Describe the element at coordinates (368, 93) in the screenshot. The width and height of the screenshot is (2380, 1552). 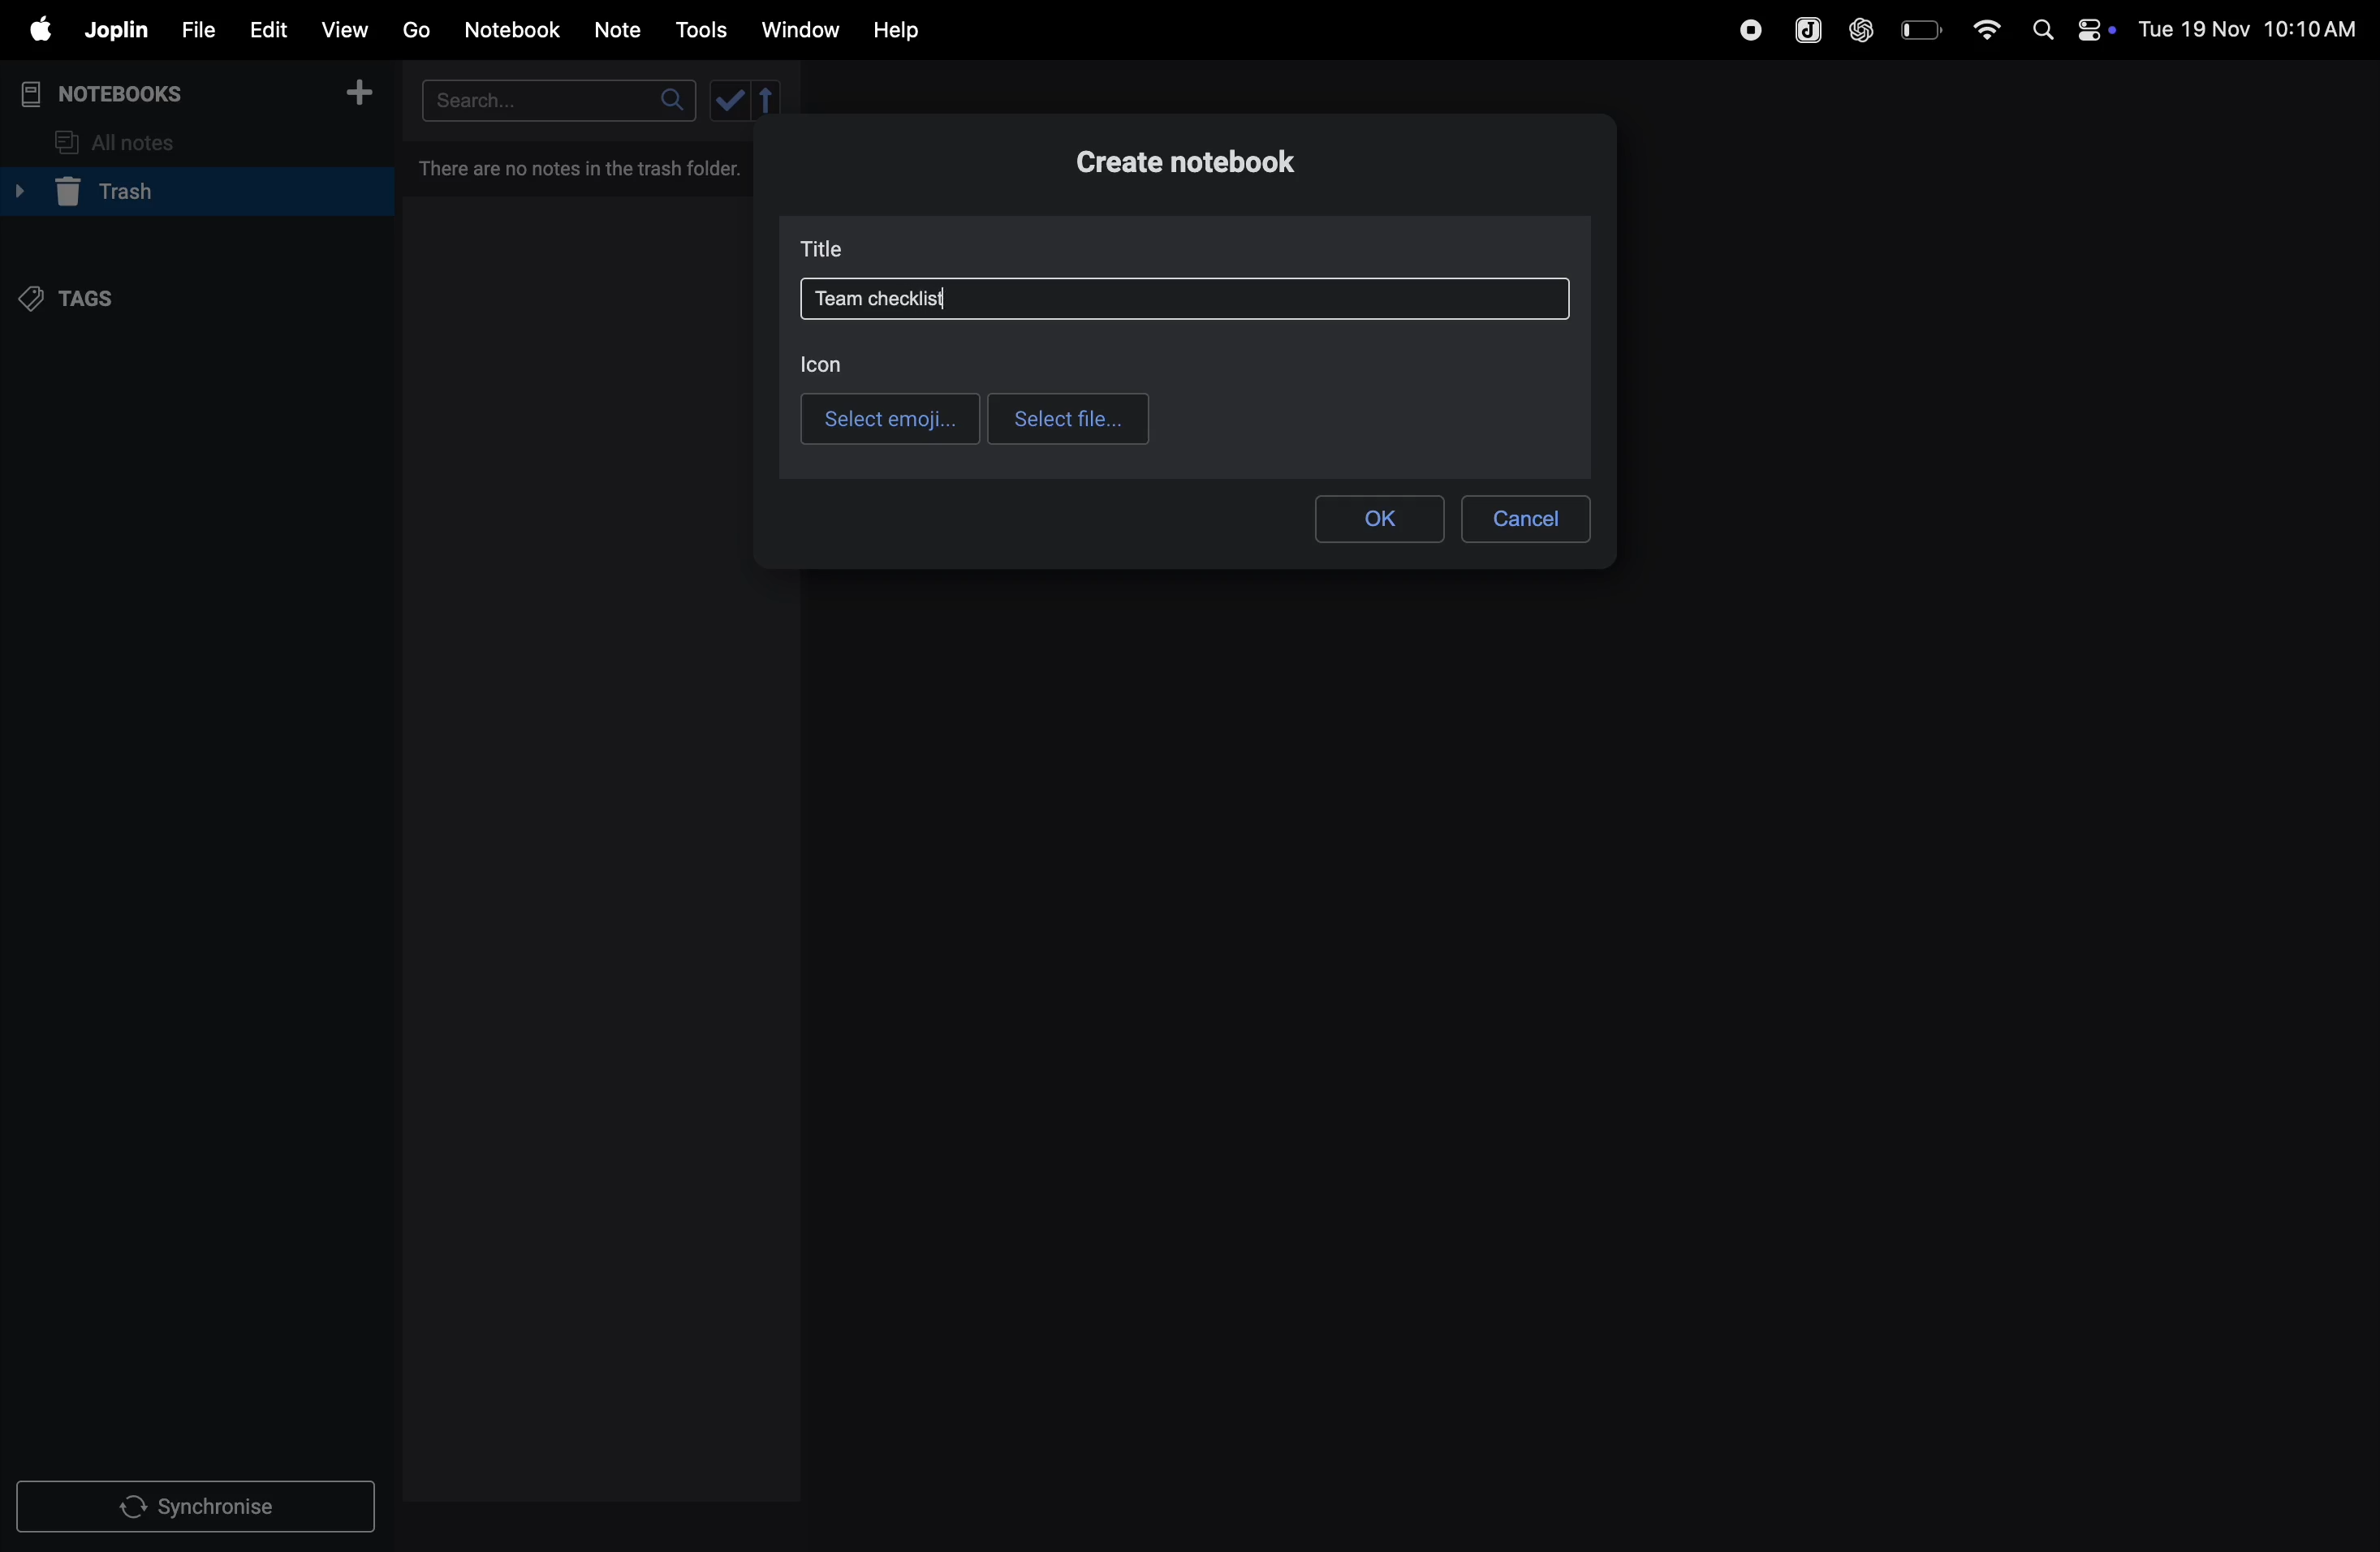
I see `add` at that location.